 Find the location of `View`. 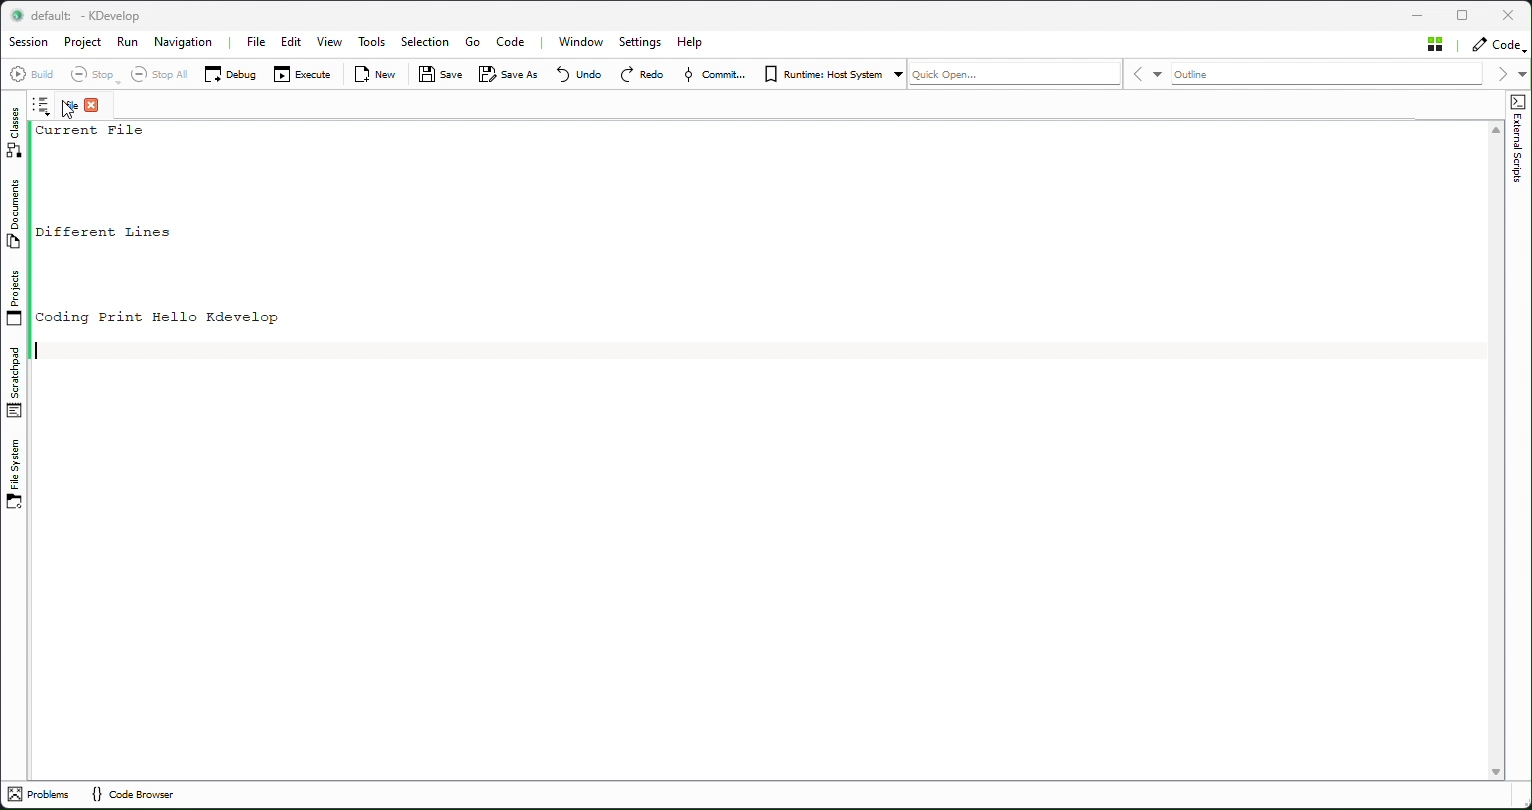

View is located at coordinates (331, 43).